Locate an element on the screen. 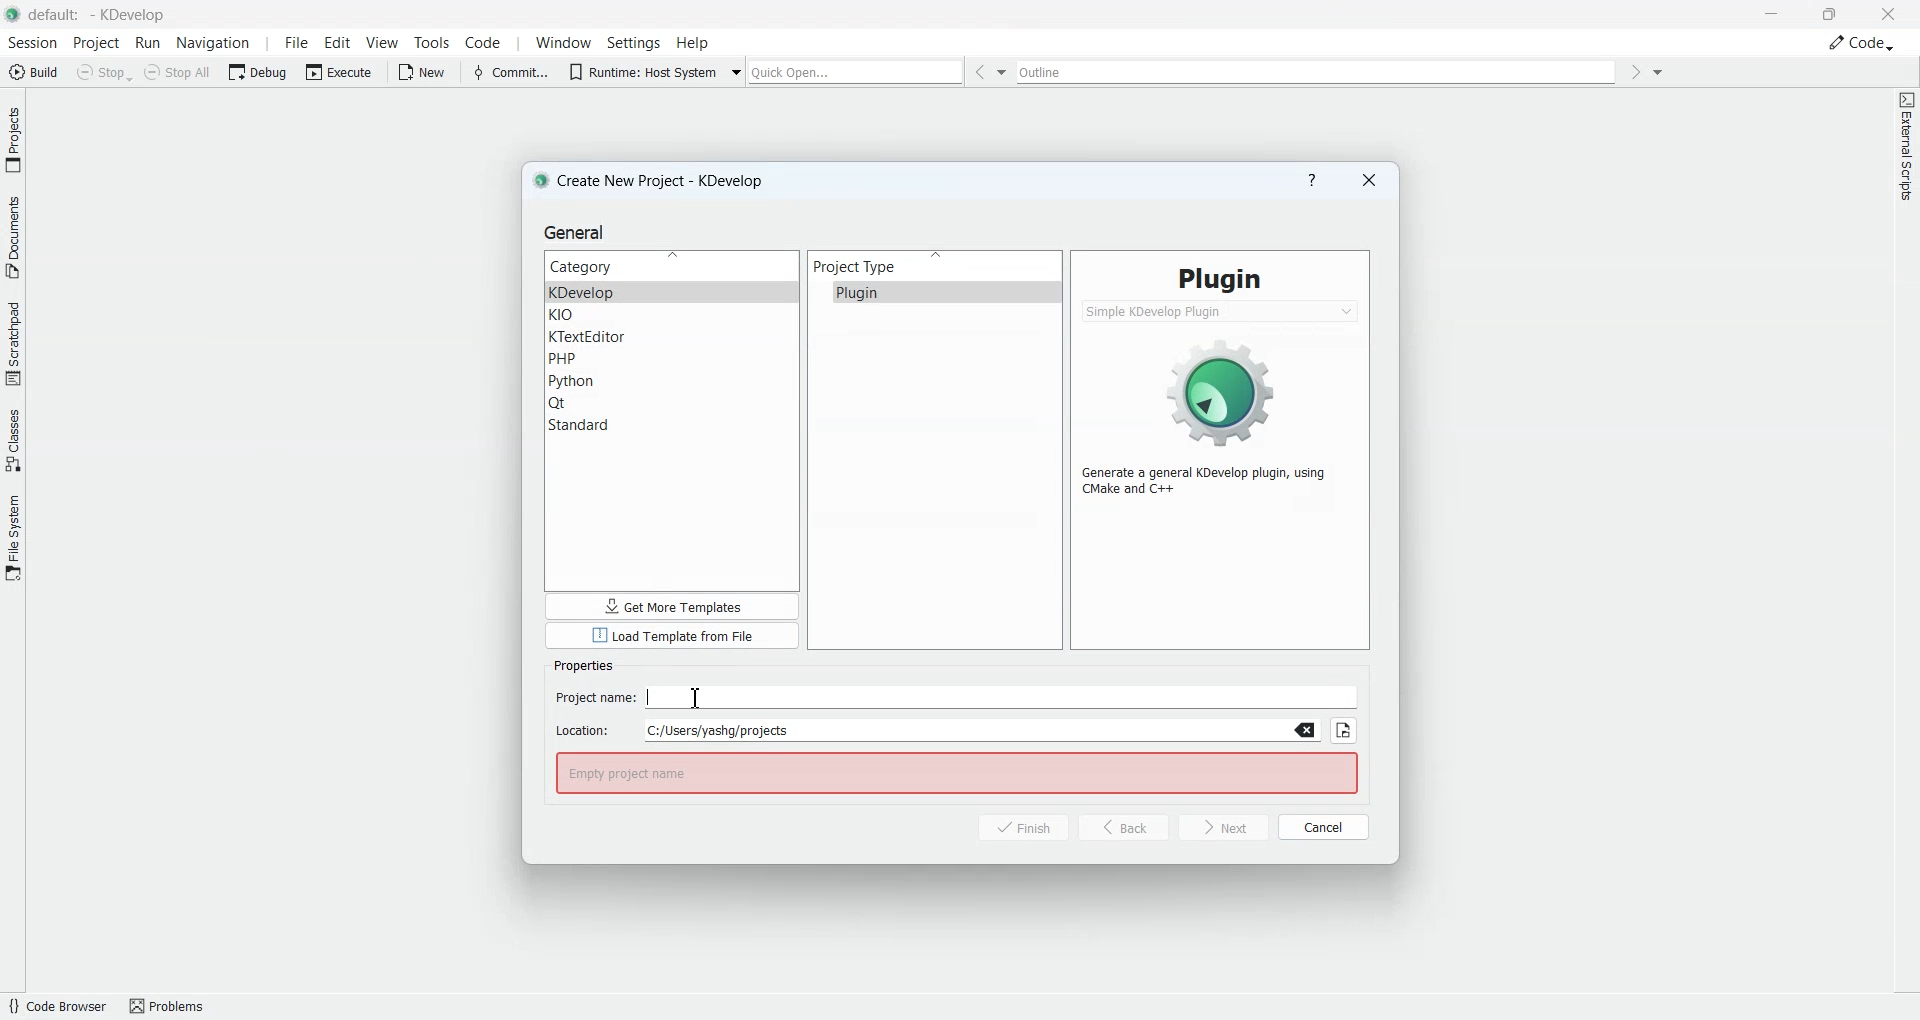 The image size is (1920, 1020). Navigation is located at coordinates (216, 43).